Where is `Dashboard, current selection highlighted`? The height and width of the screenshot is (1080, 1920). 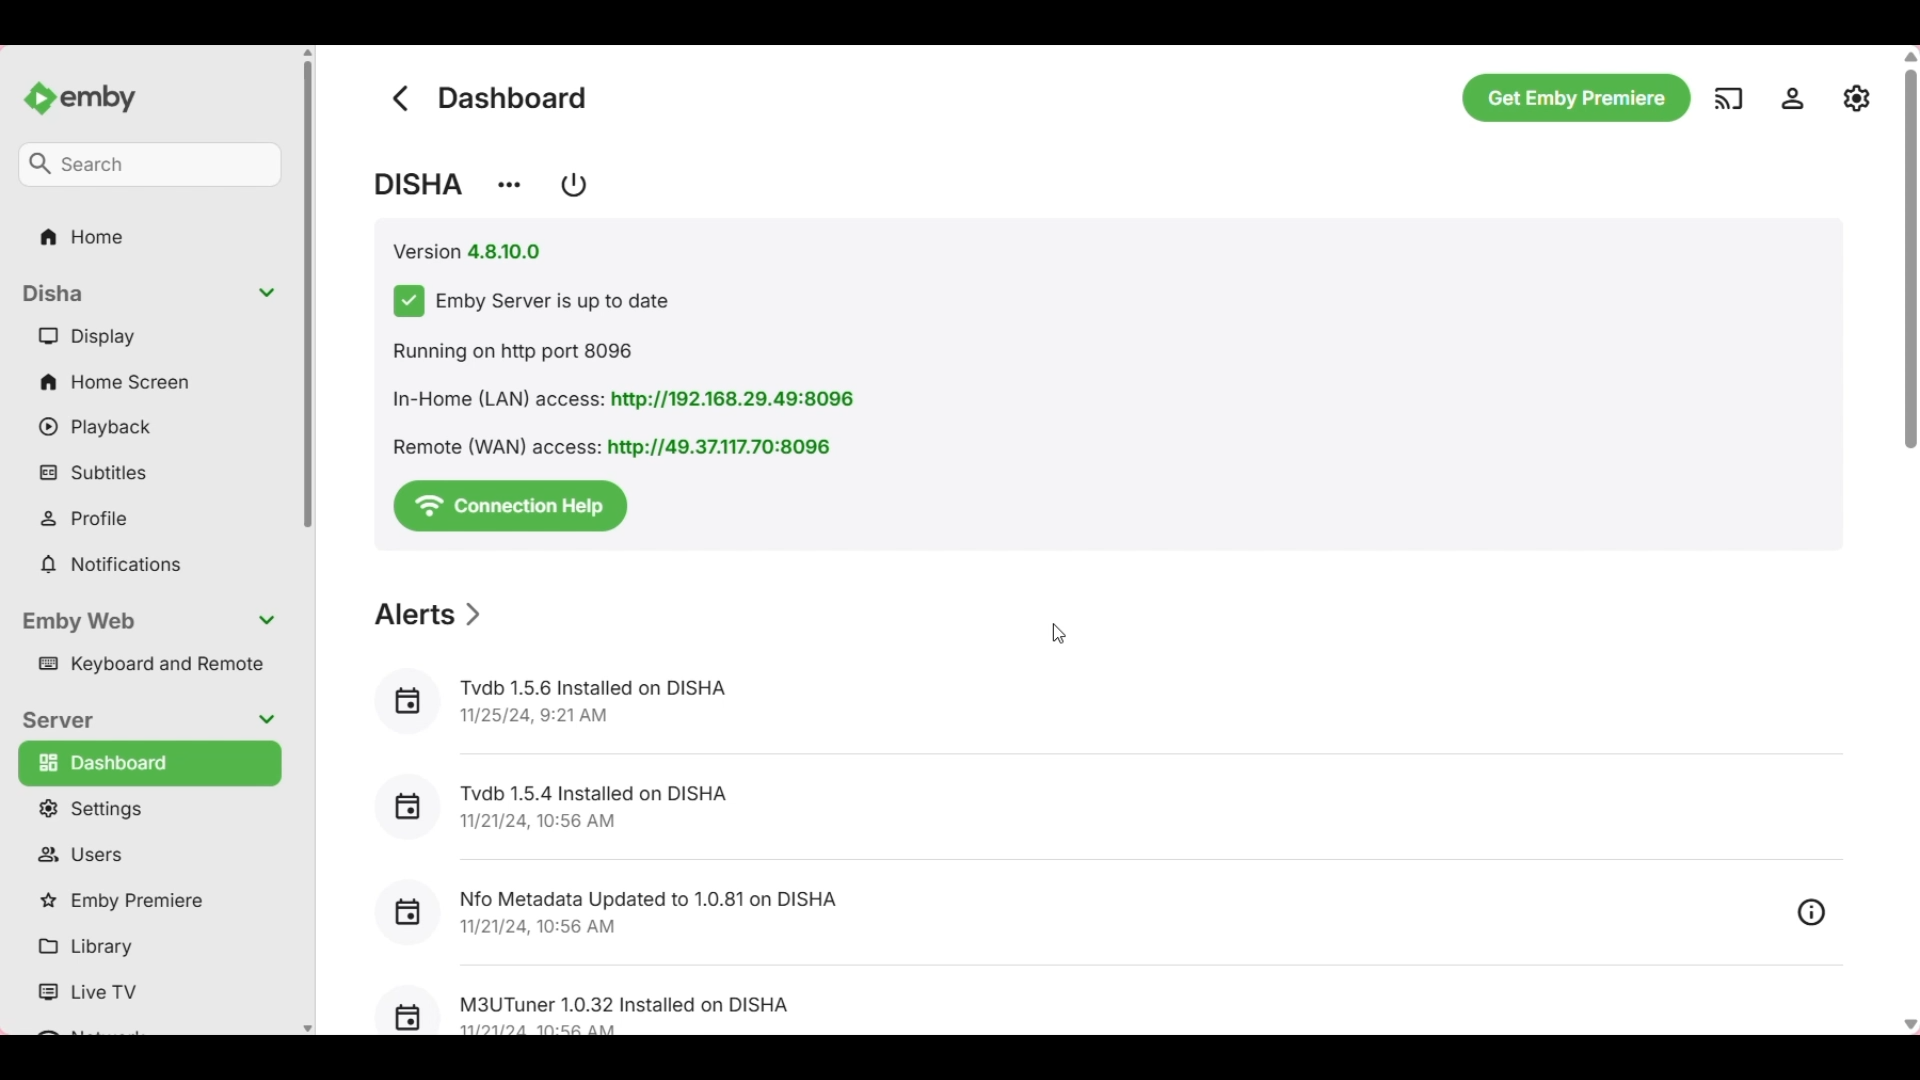 Dashboard, current selection highlighted is located at coordinates (150, 763).